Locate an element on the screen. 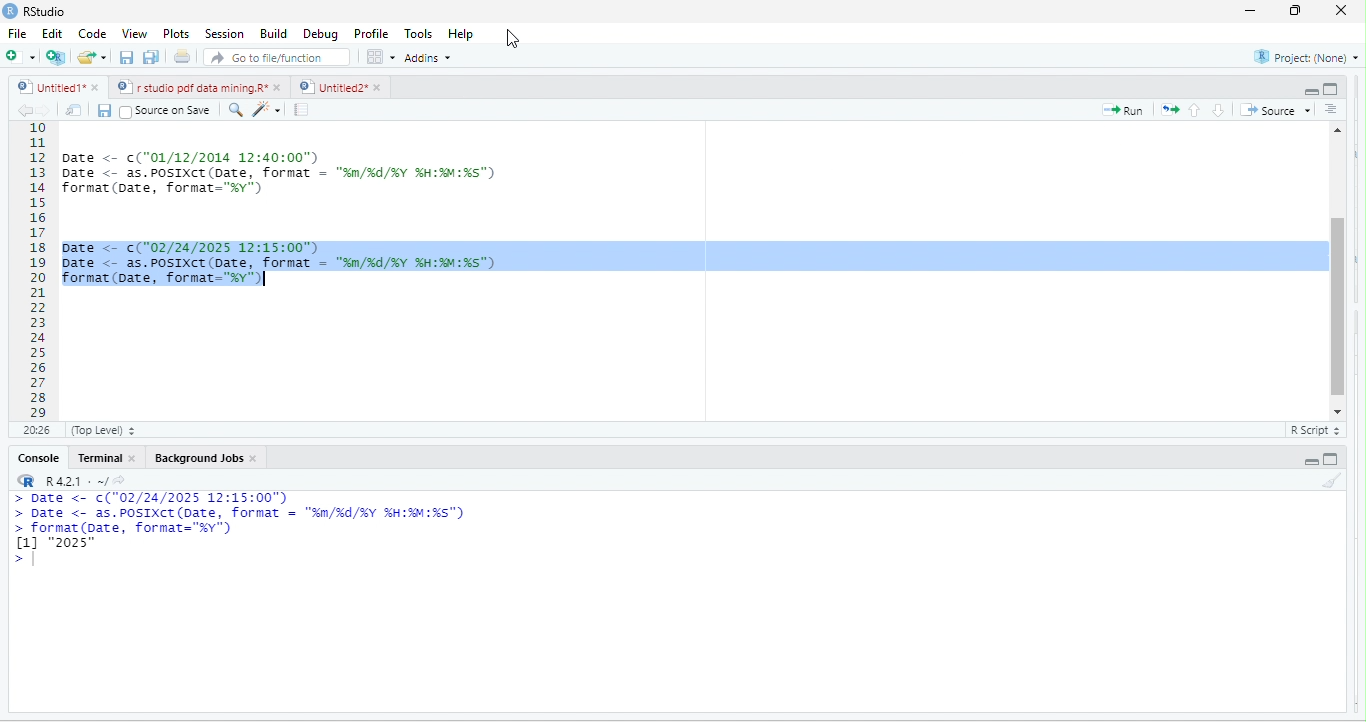 This screenshot has width=1366, height=722. Profile is located at coordinates (368, 33).